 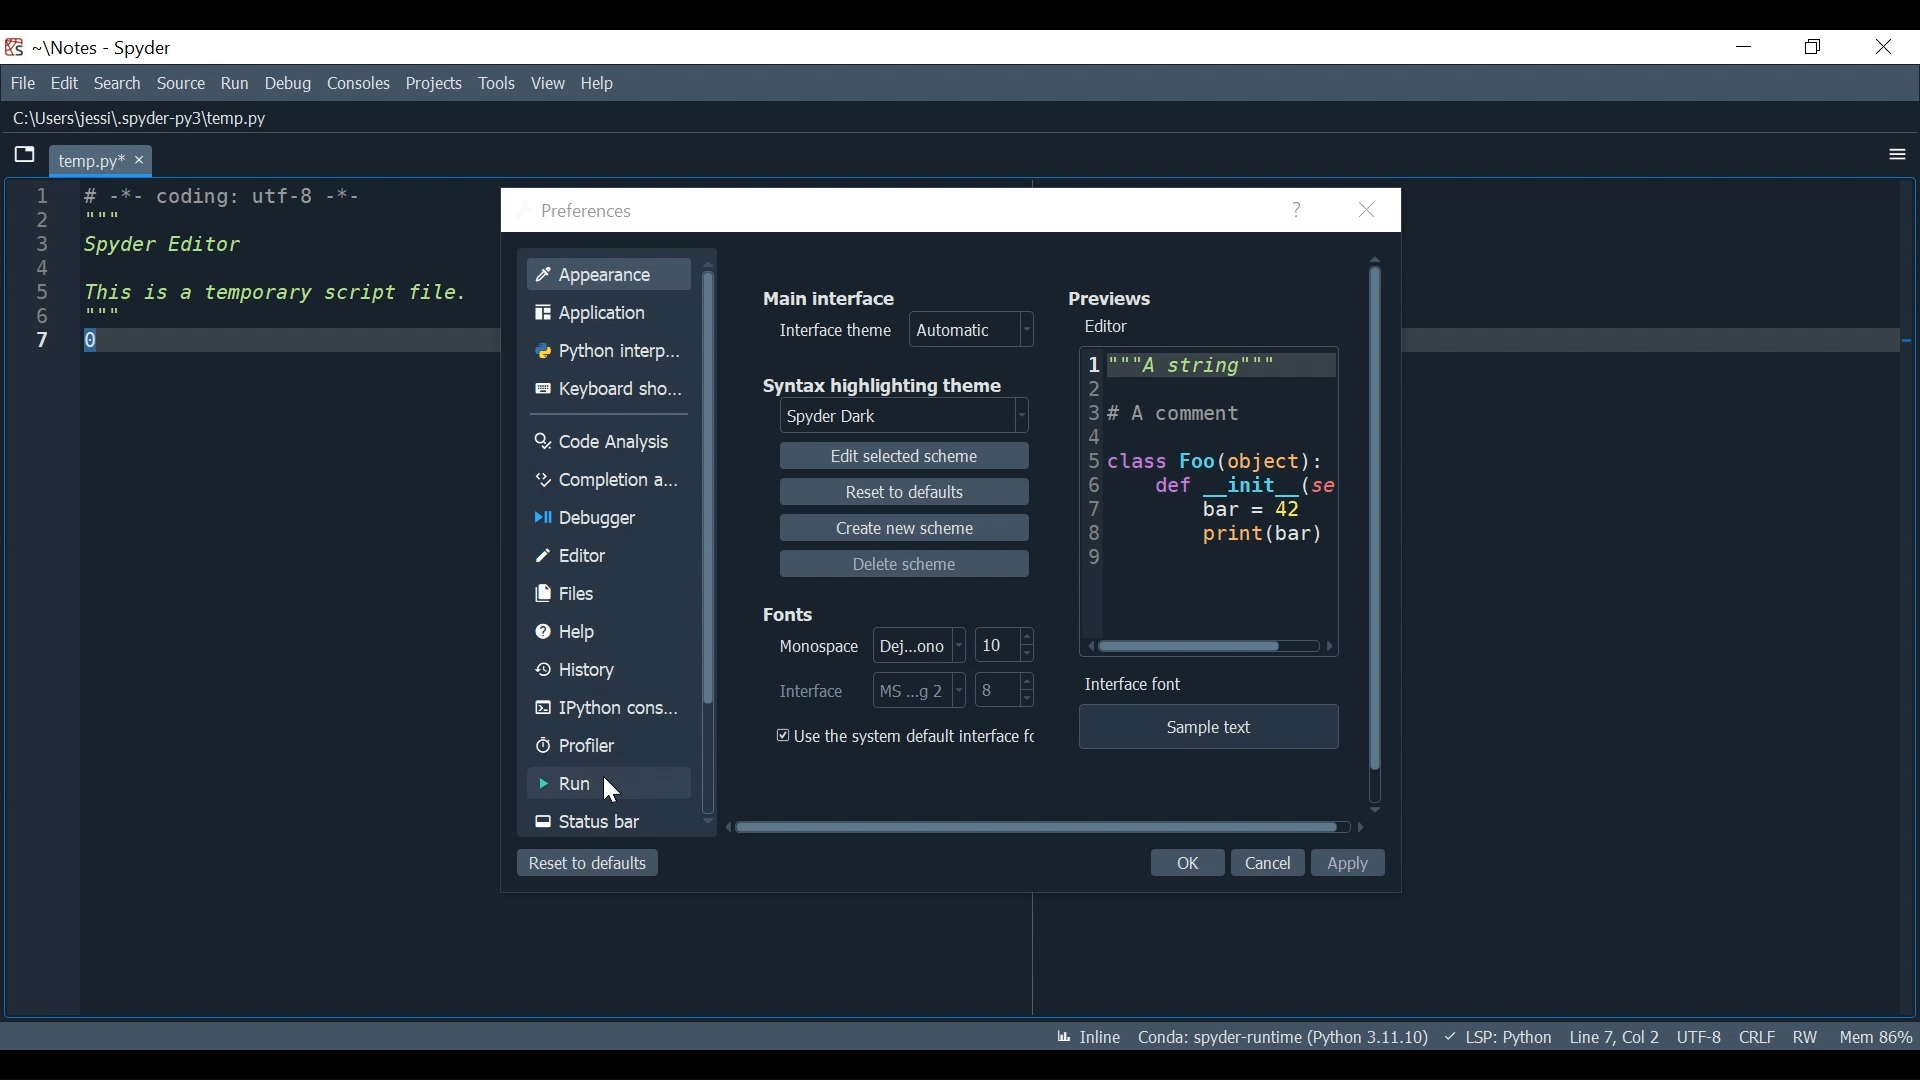 What do you see at coordinates (1037, 829) in the screenshot?
I see `Horizontal Scroll bar` at bounding box center [1037, 829].